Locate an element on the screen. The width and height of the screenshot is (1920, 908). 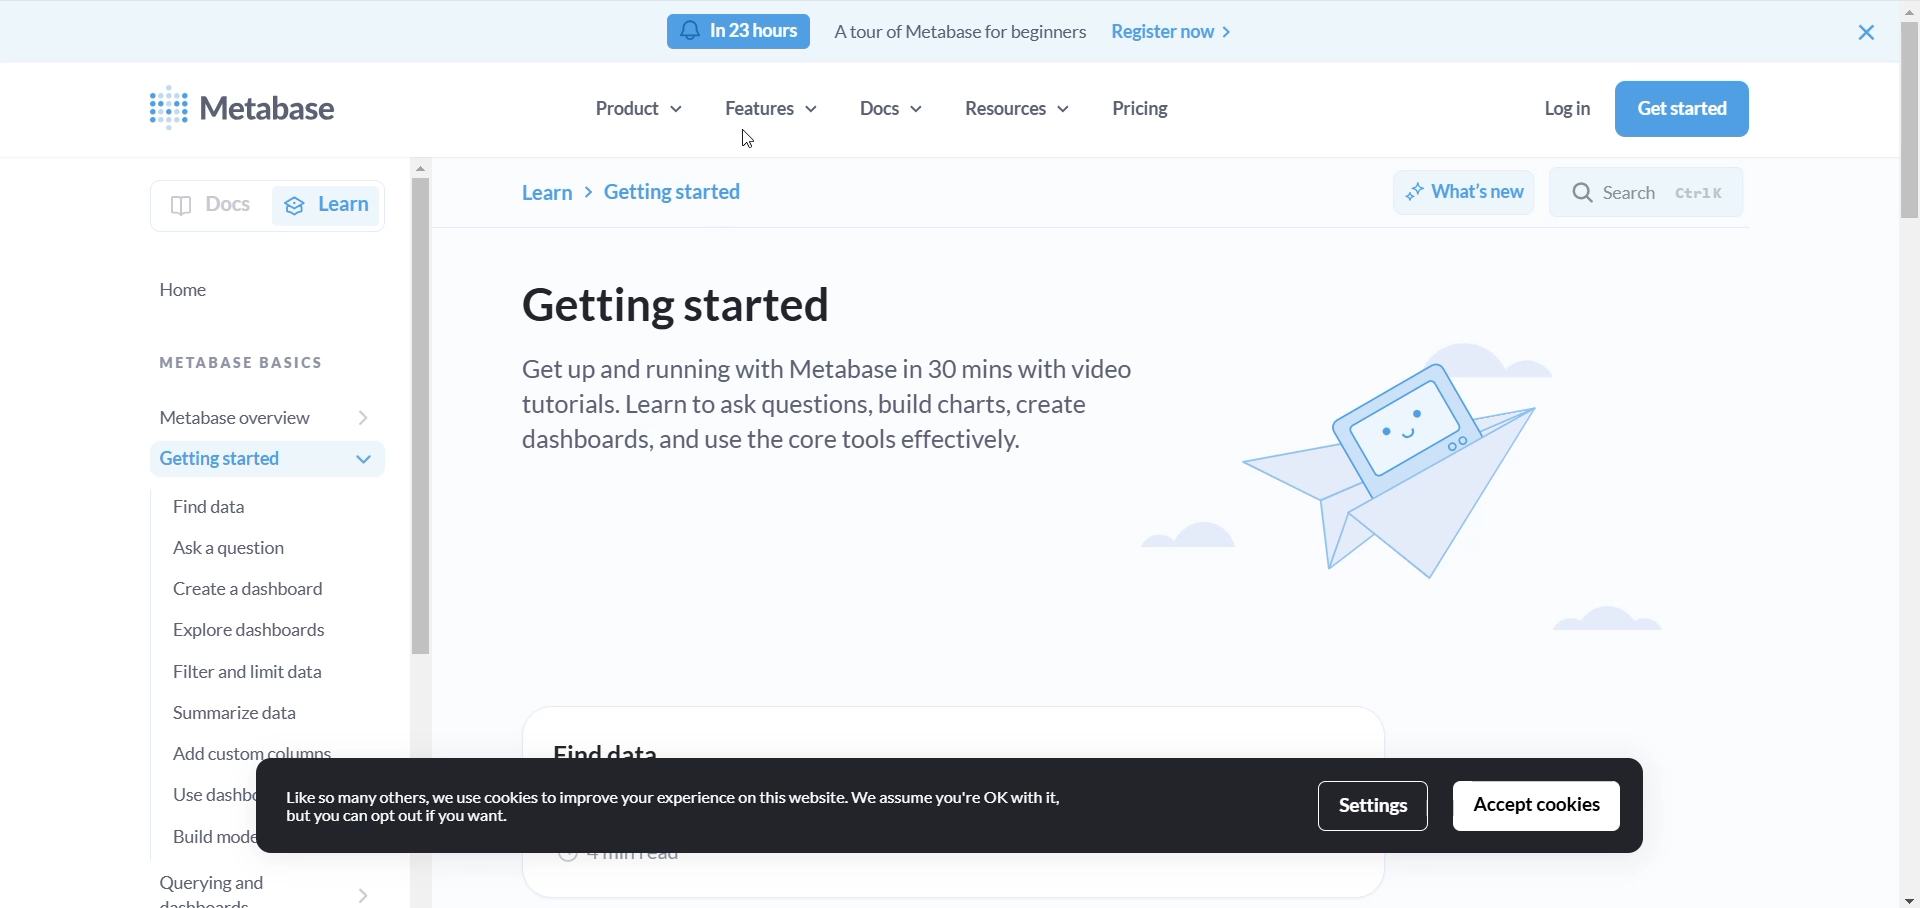
find data is located at coordinates (605, 748).